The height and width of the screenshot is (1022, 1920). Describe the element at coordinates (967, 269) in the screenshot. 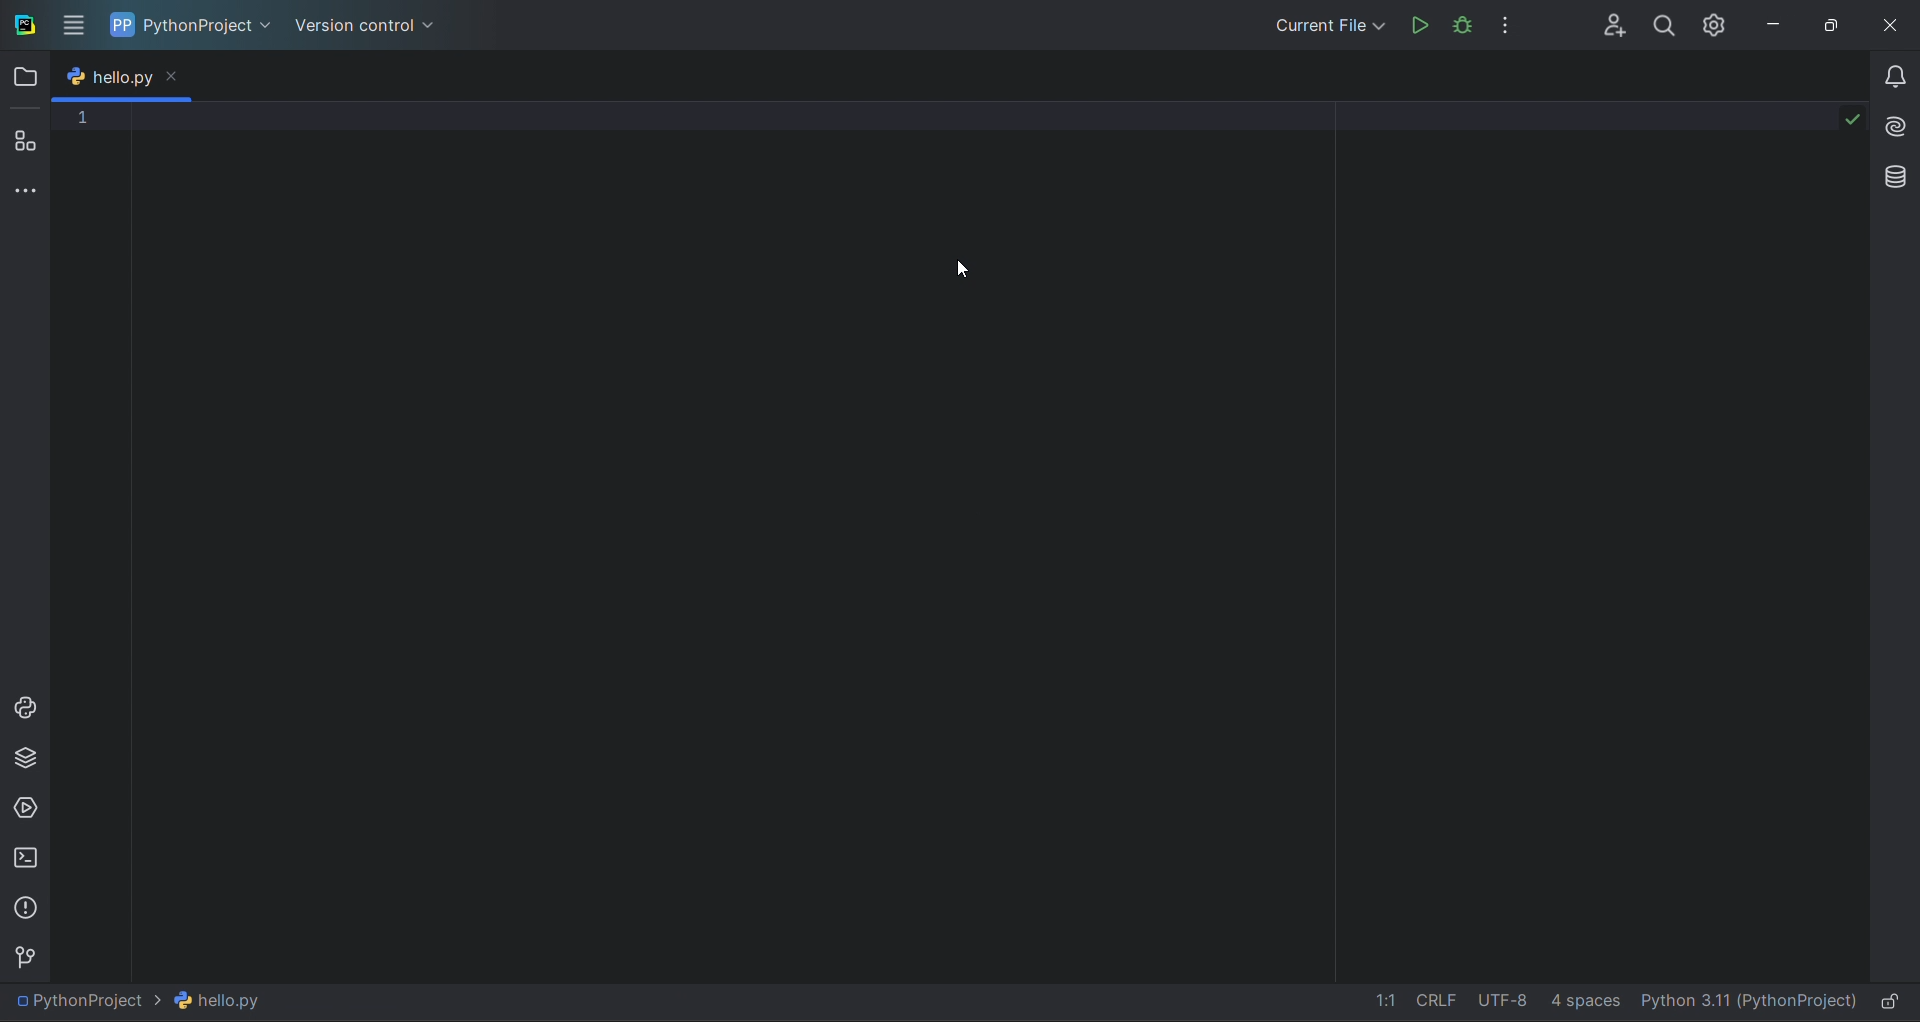

I see `cursor` at that location.